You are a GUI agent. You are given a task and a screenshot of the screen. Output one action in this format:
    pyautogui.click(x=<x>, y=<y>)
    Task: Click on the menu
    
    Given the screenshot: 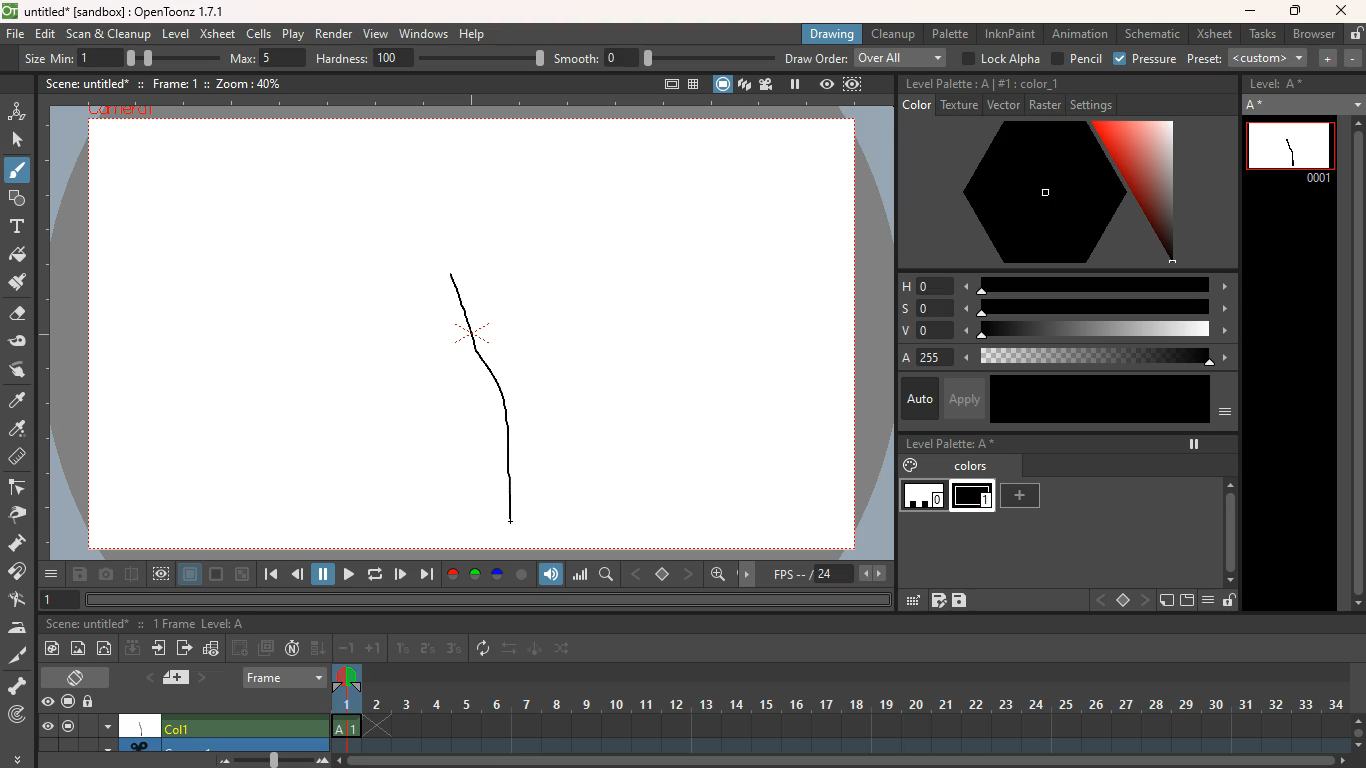 What is the action you would take?
    pyautogui.click(x=1212, y=601)
    